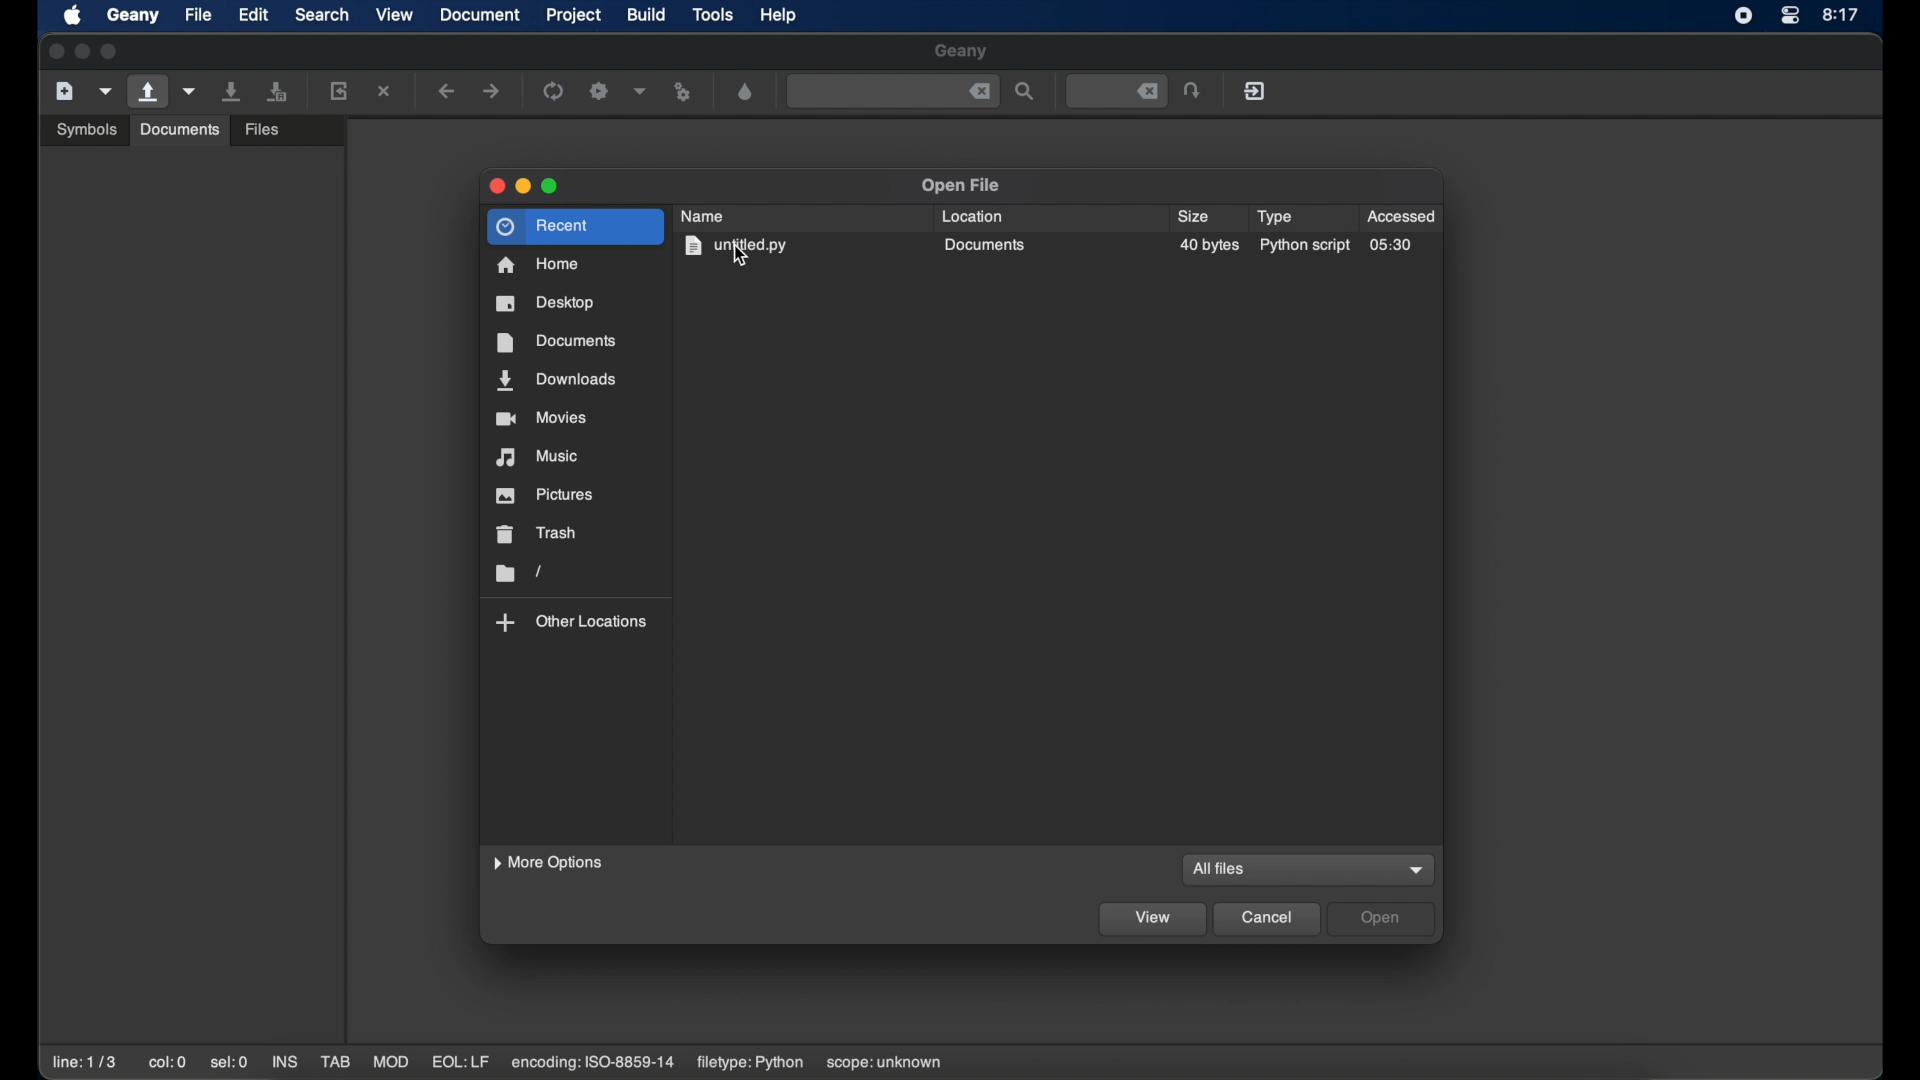 The image size is (1920, 1080). Describe the element at coordinates (1118, 91) in the screenshot. I see `jump to entered line number` at that location.